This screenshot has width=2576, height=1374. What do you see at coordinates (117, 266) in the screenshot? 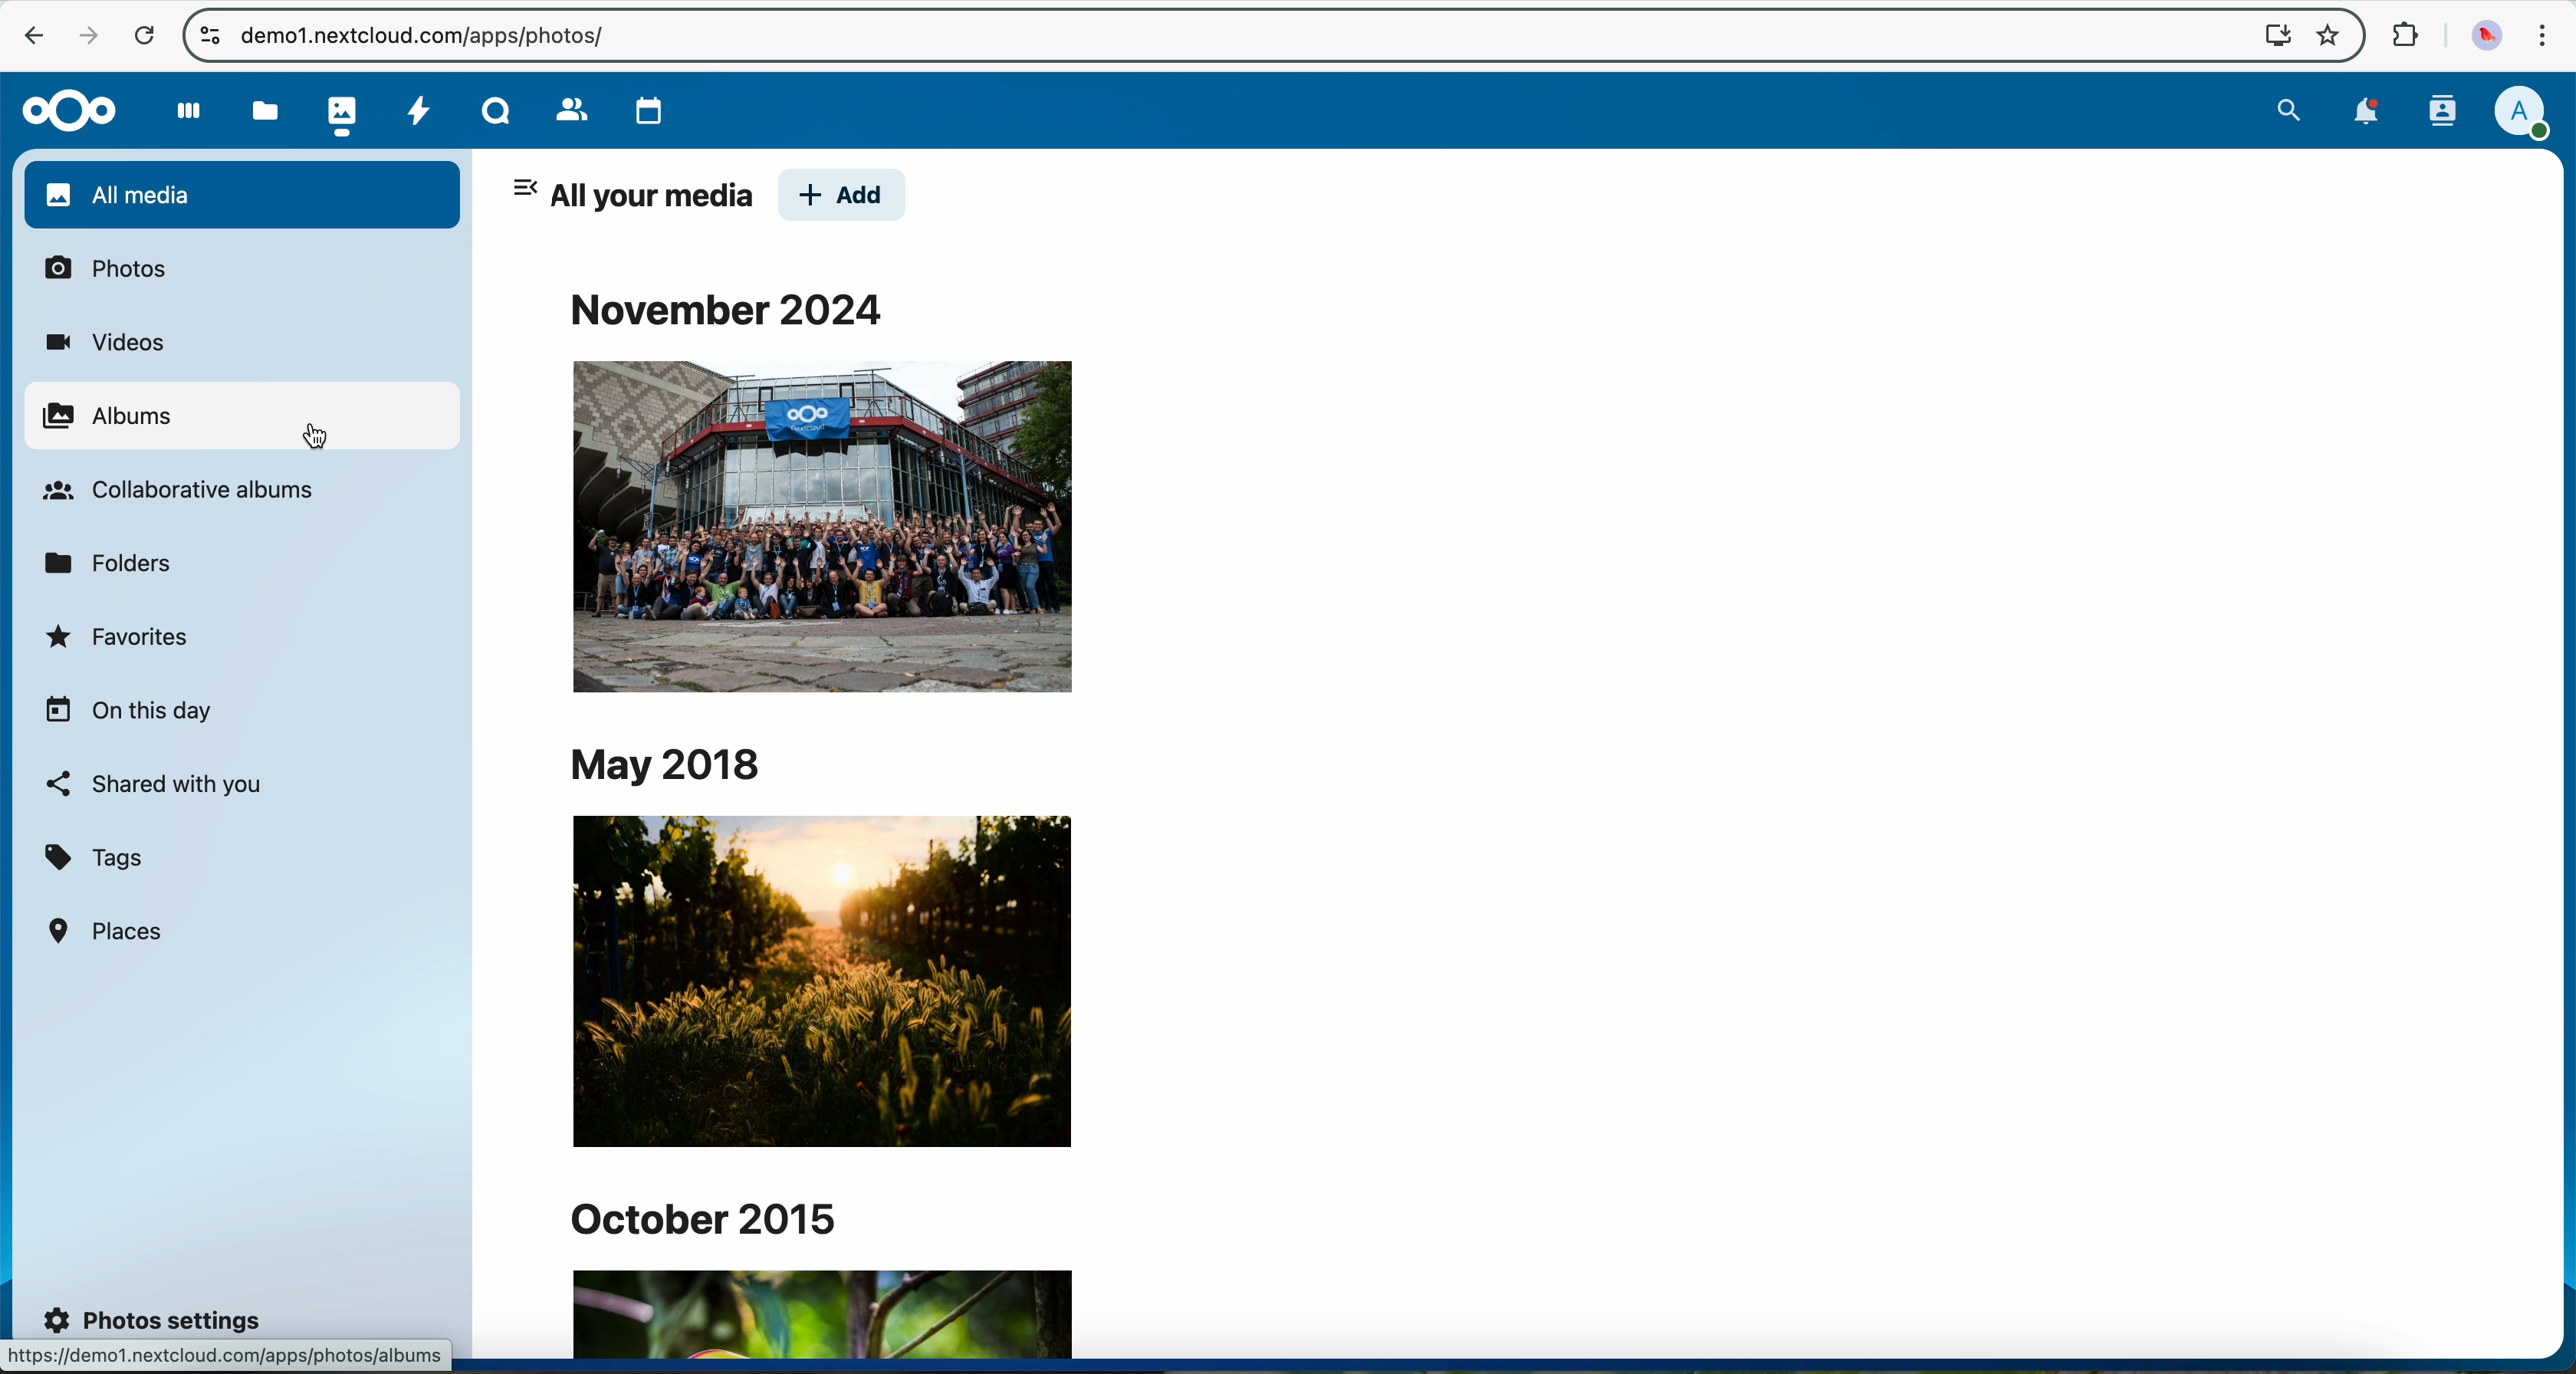
I see `photos` at bounding box center [117, 266].